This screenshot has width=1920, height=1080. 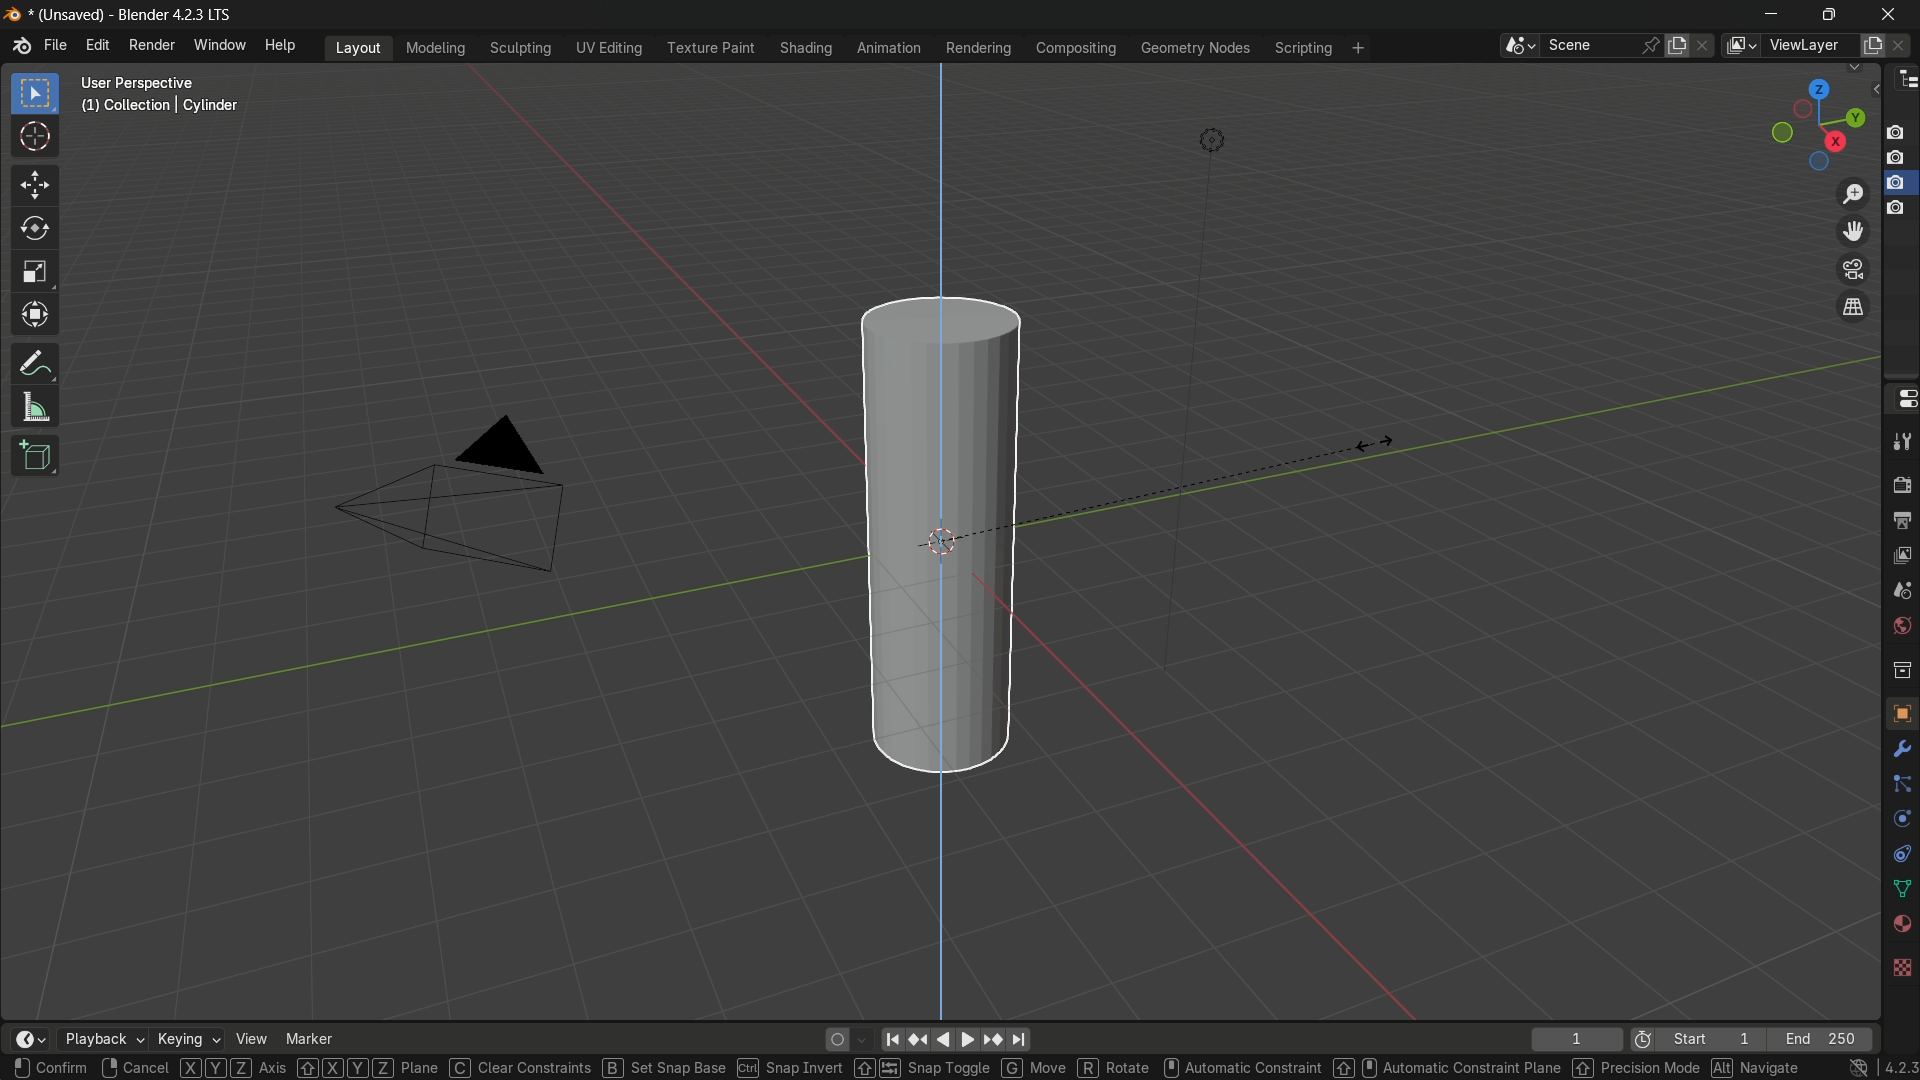 What do you see at coordinates (664, 1068) in the screenshot?
I see `press B to Set Snap Base` at bounding box center [664, 1068].